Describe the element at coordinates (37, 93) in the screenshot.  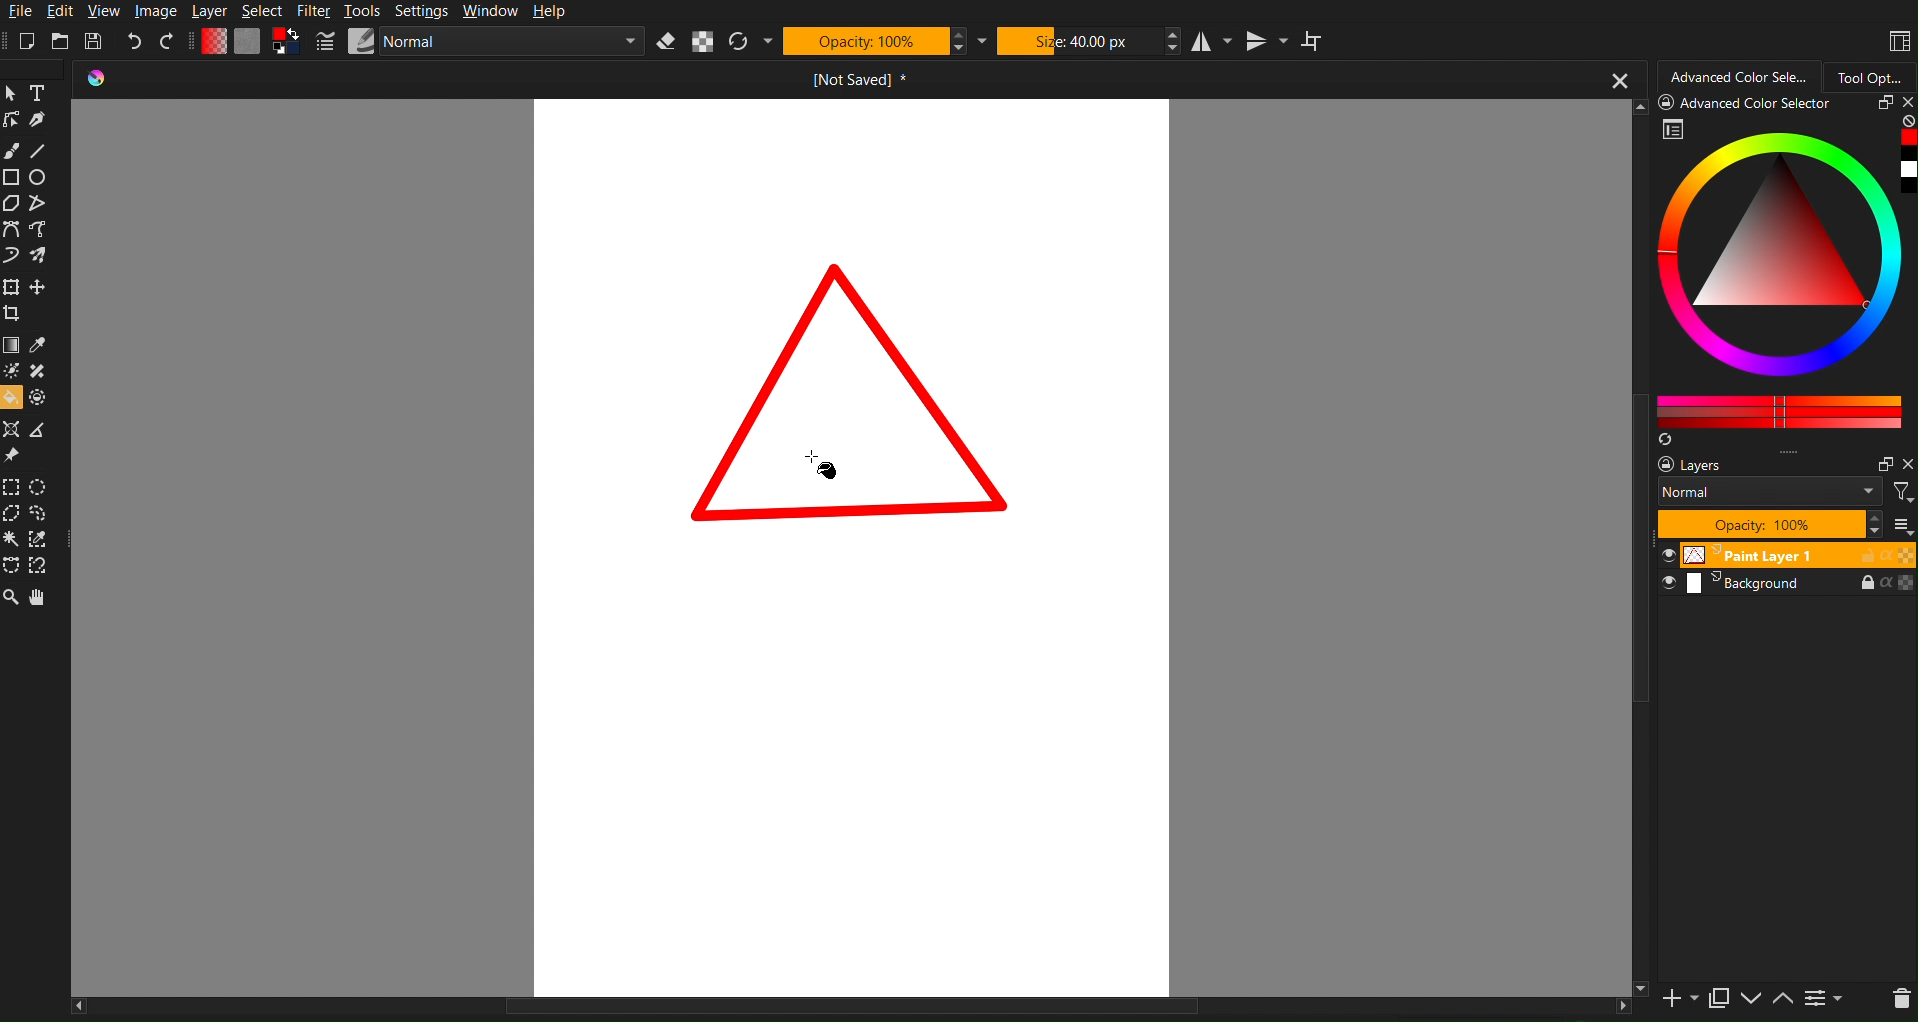
I see `Text` at that location.